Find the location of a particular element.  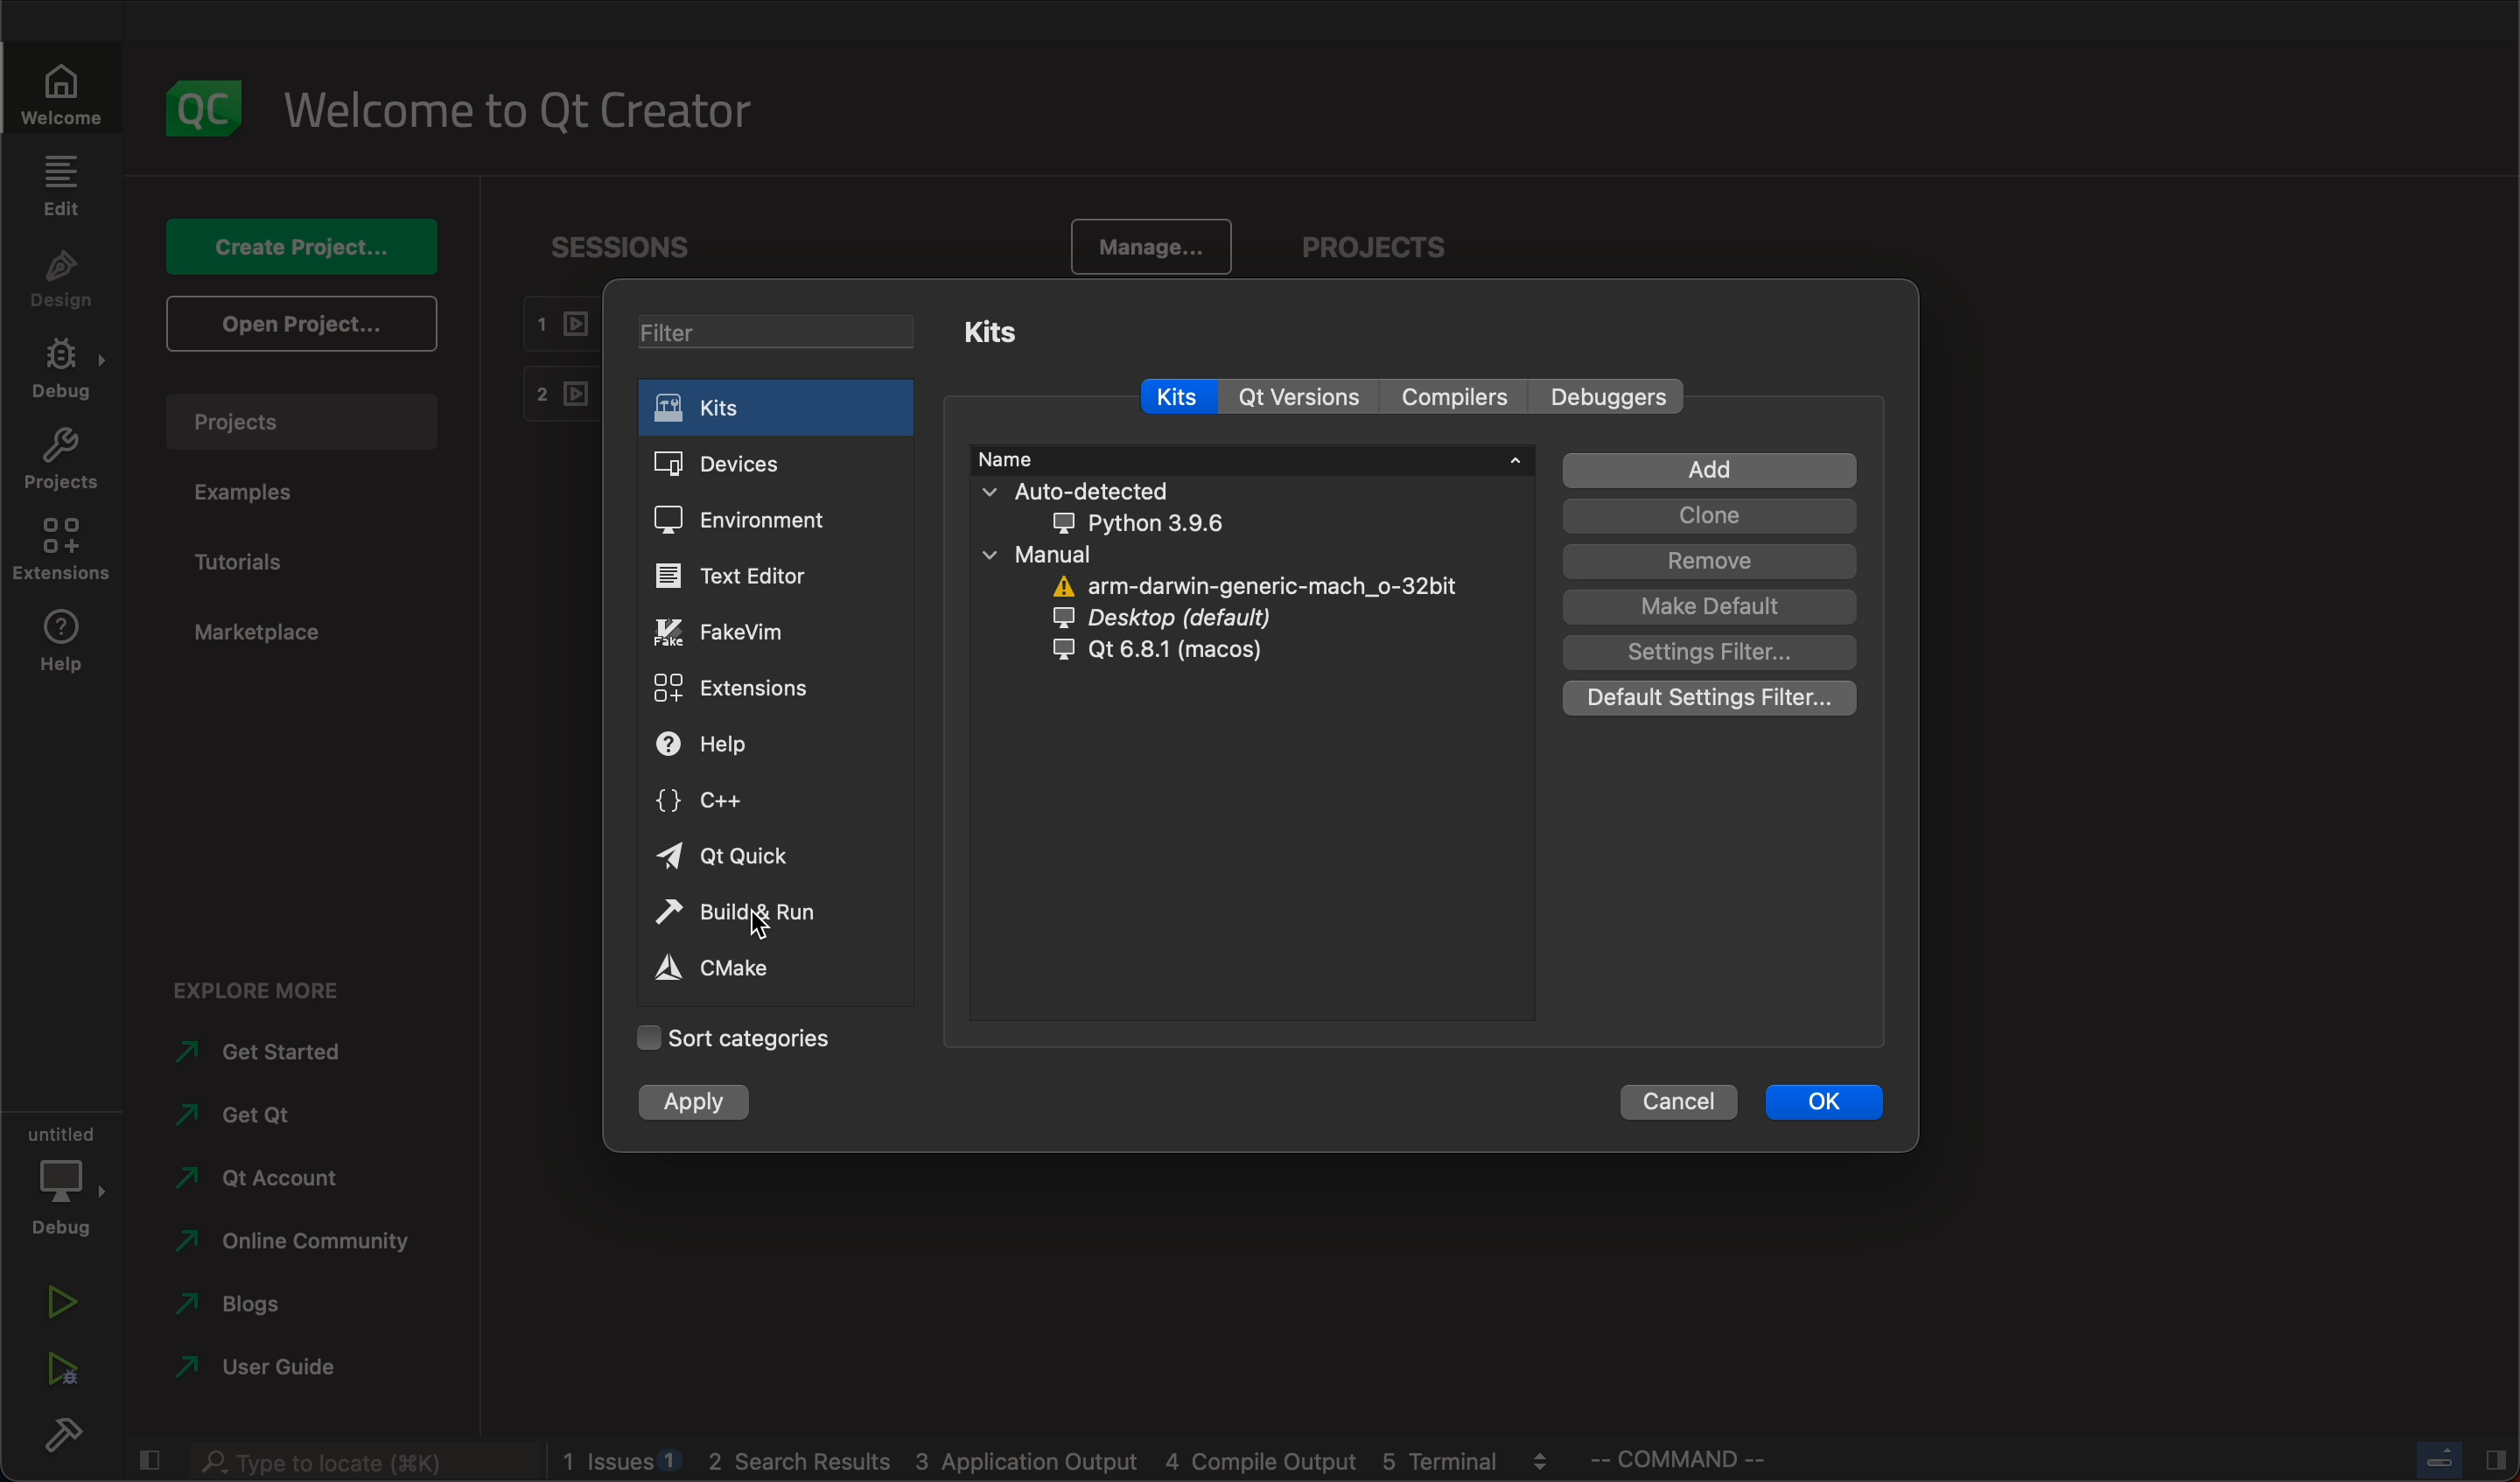

cancel is located at coordinates (1677, 1103).